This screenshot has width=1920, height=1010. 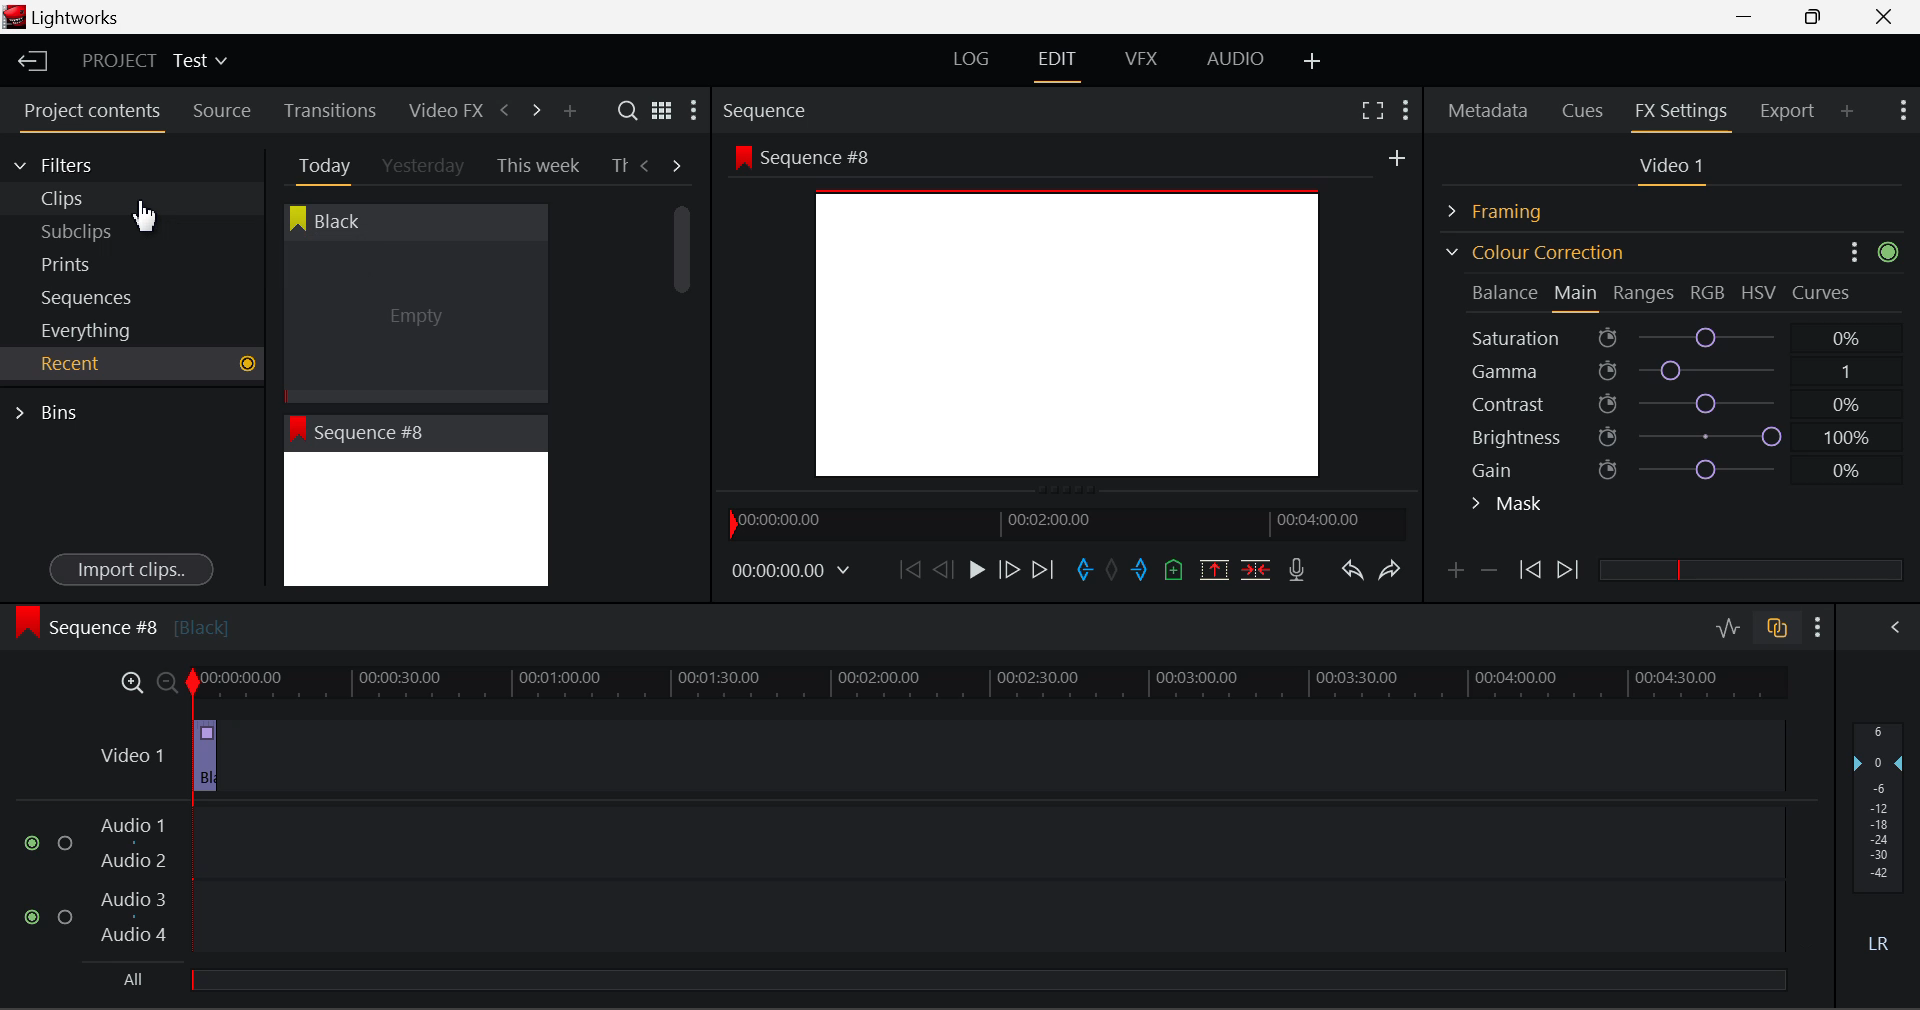 I want to click on Minimize, so click(x=1818, y=16).